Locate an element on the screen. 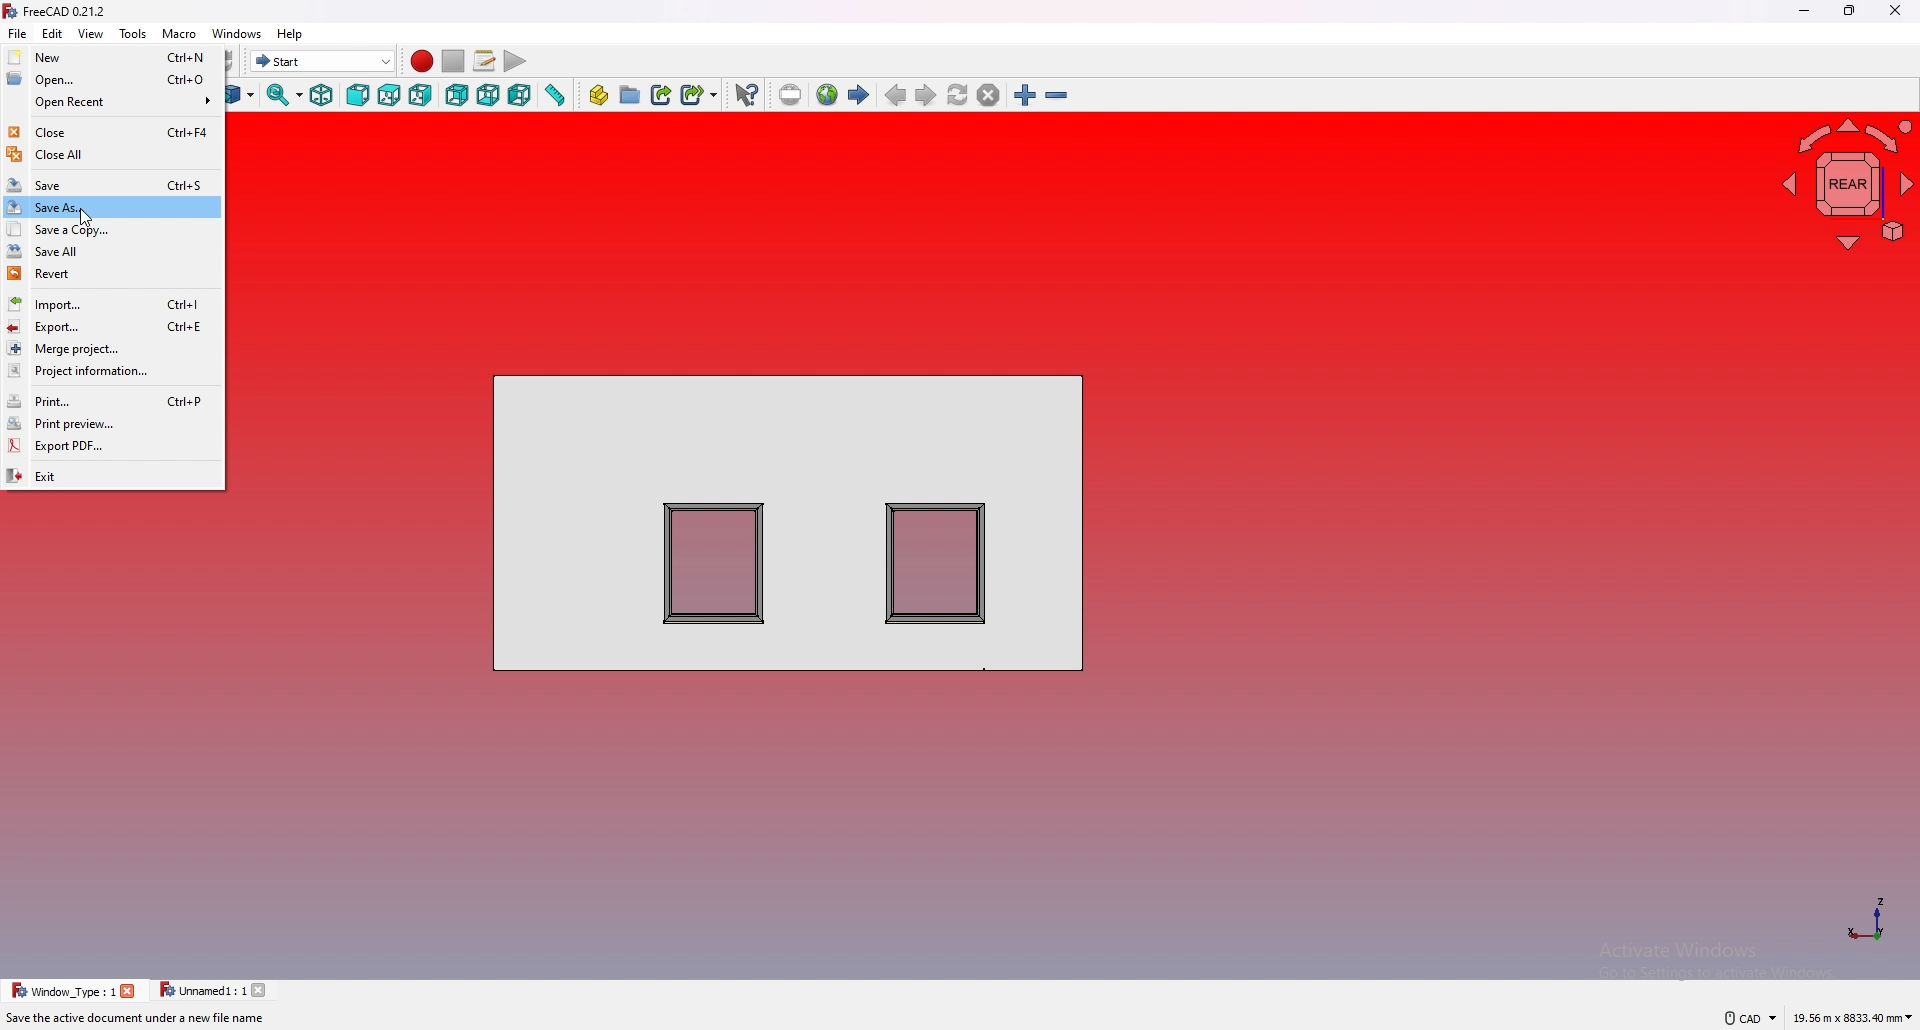  right is located at coordinates (421, 95).